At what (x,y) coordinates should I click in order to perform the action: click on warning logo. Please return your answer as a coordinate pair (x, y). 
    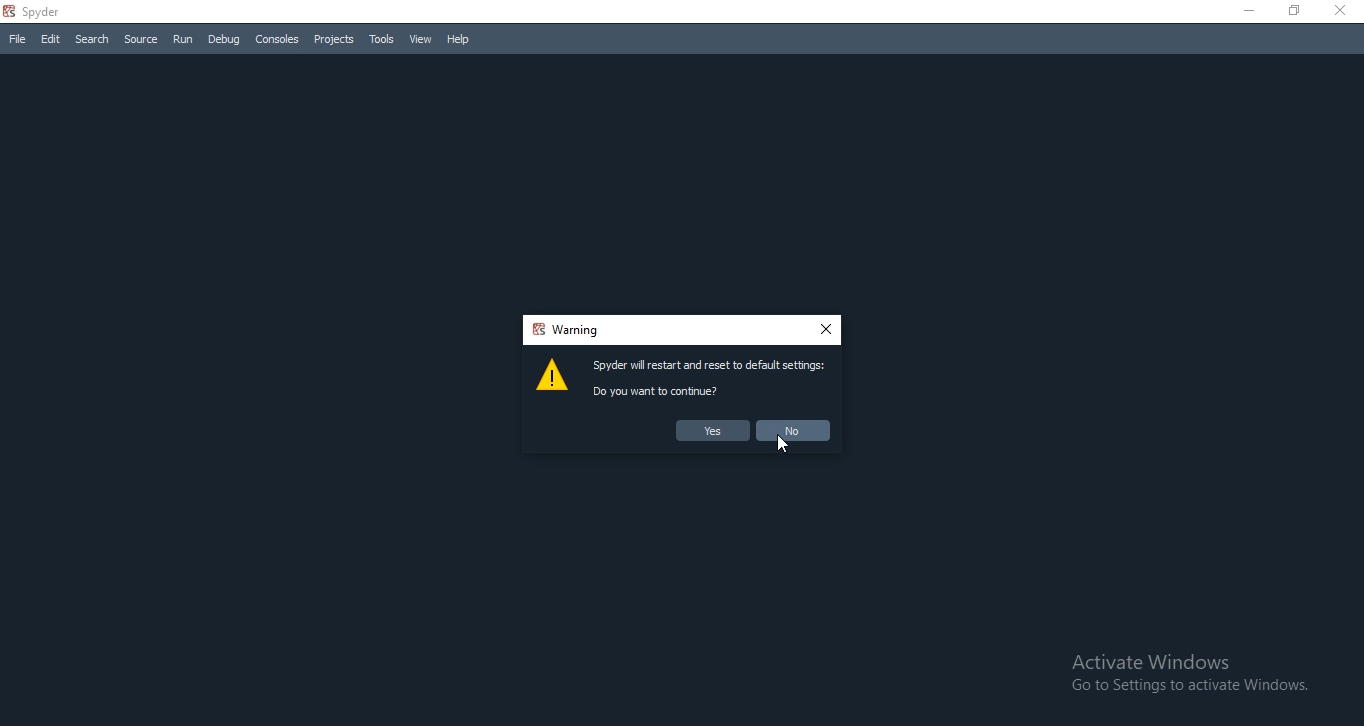
    Looking at the image, I should click on (553, 380).